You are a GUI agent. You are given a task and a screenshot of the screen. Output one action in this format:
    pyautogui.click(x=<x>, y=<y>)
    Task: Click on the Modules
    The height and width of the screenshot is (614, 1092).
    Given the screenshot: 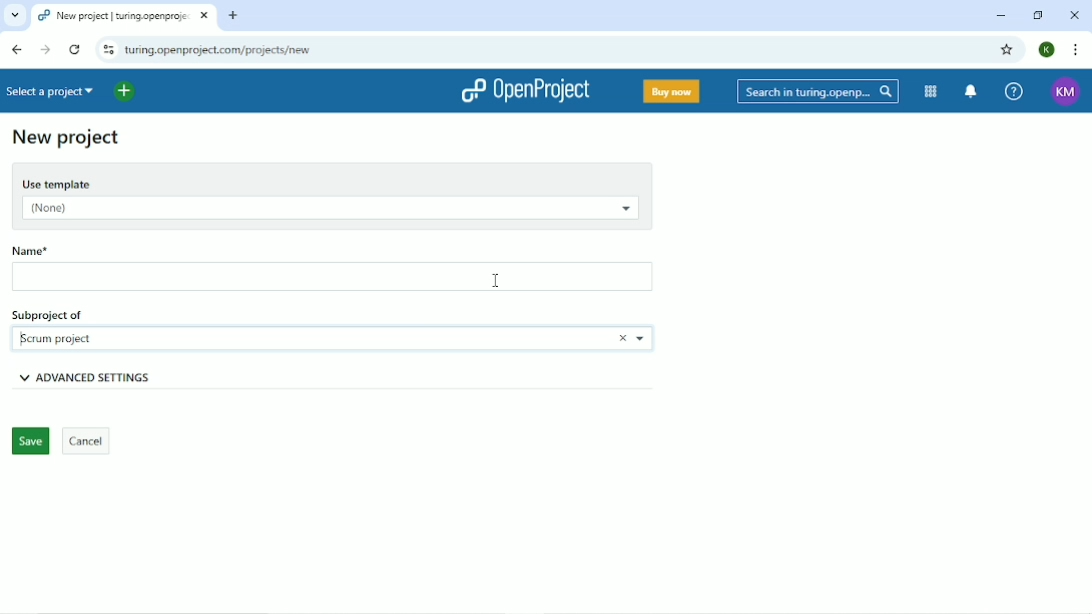 What is the action you would take?
    pyautogui.click(x=932, y=92)
    